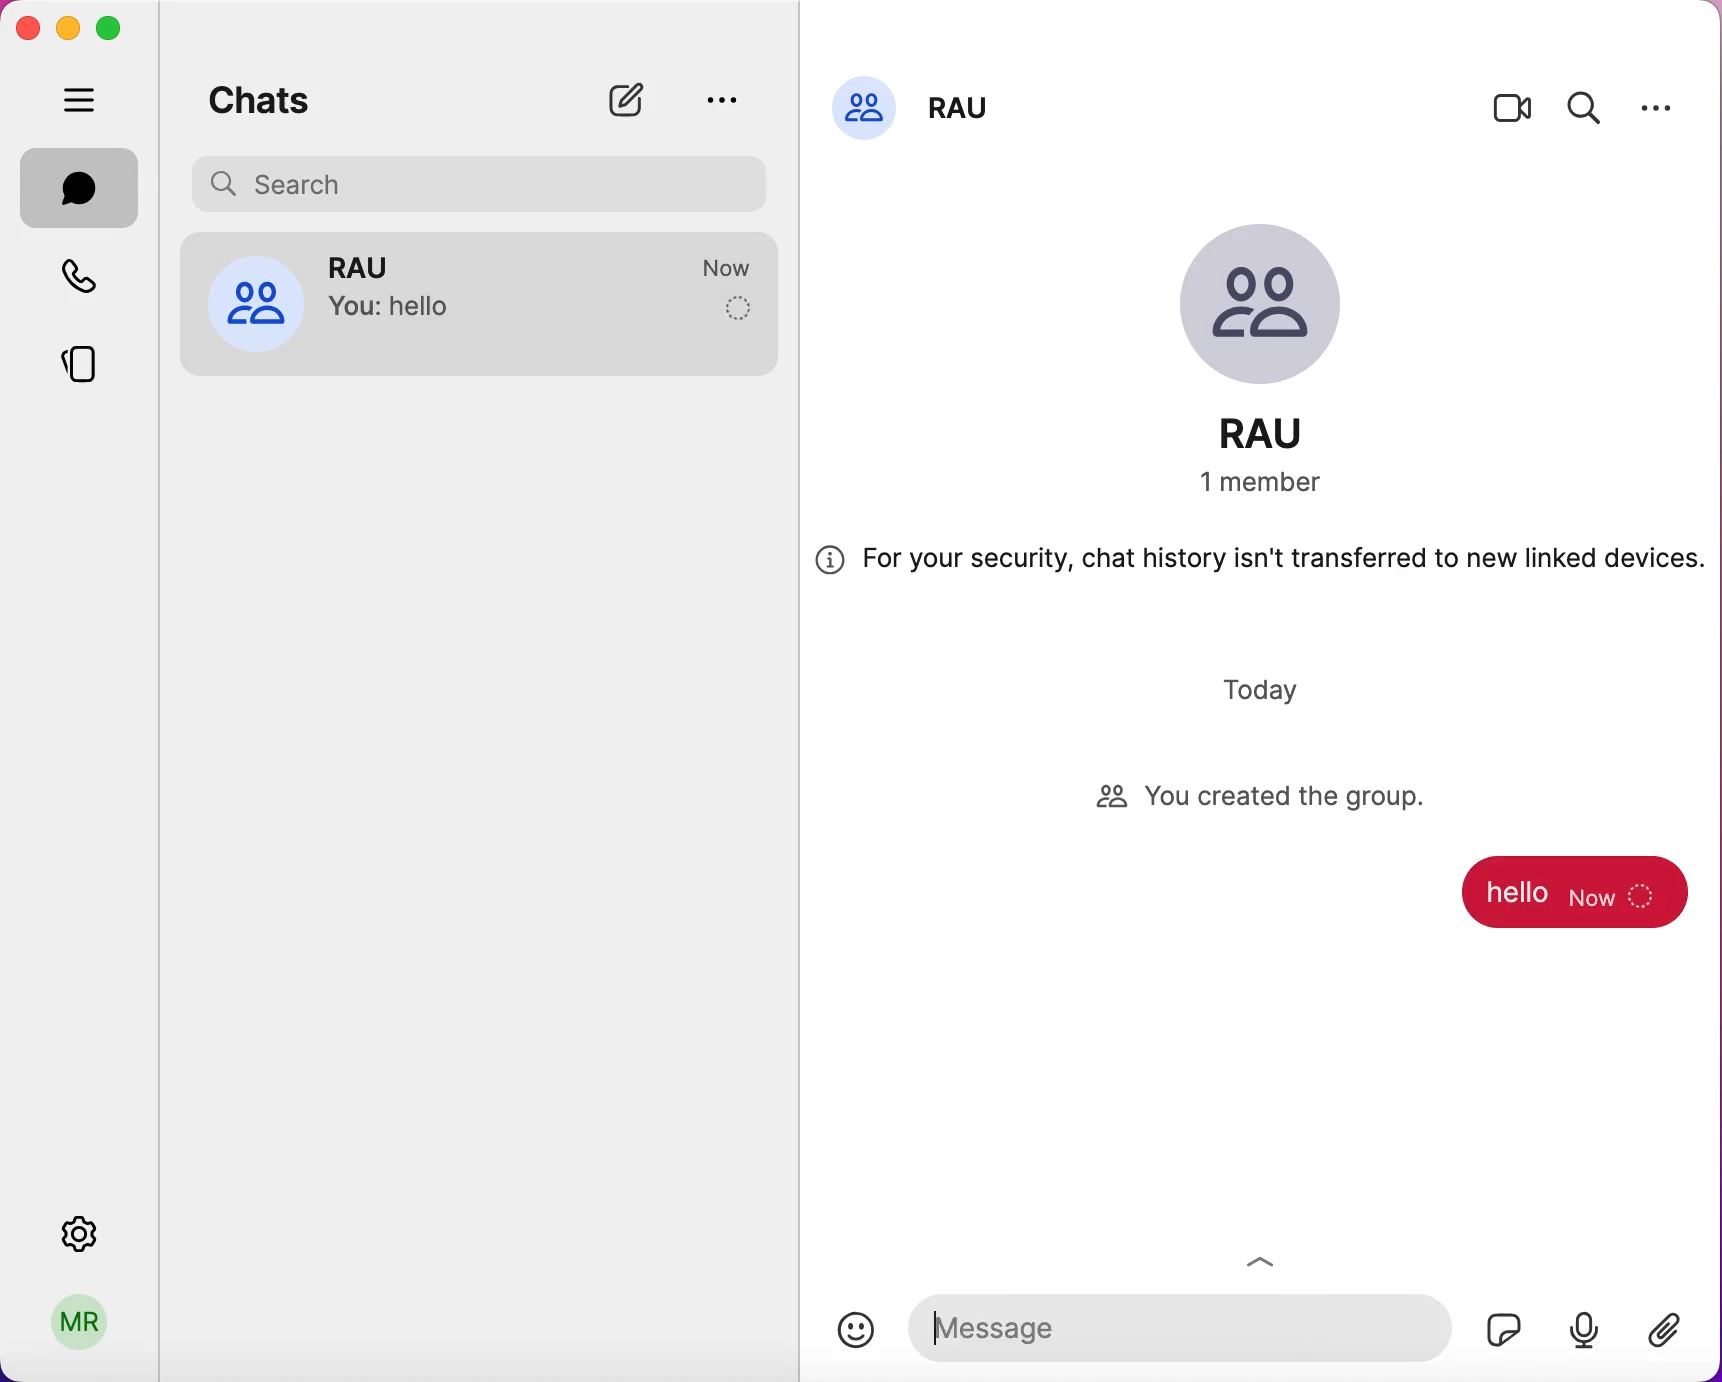  What do you see at coordinates (1577, 901) in the screenshot?
I see `applied color in chat` at bounding box center [1577, 901].